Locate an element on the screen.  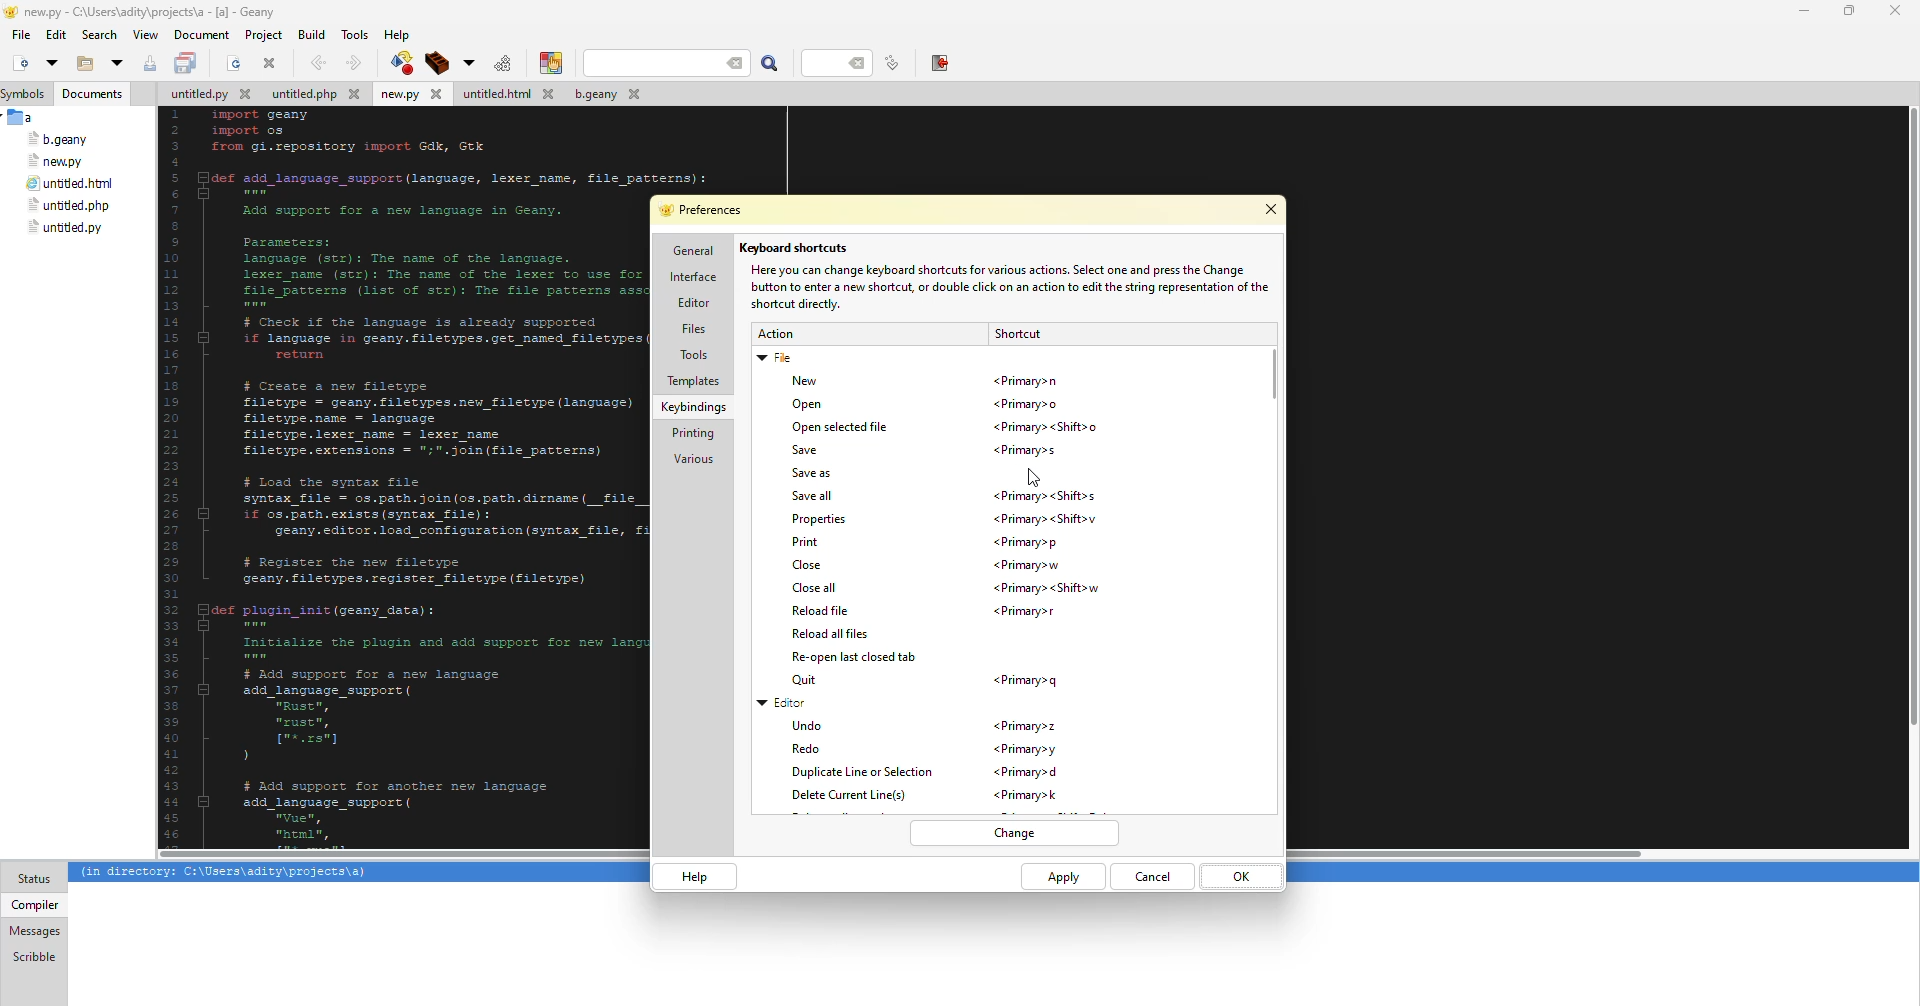
general is located at coordinates (691, 251).